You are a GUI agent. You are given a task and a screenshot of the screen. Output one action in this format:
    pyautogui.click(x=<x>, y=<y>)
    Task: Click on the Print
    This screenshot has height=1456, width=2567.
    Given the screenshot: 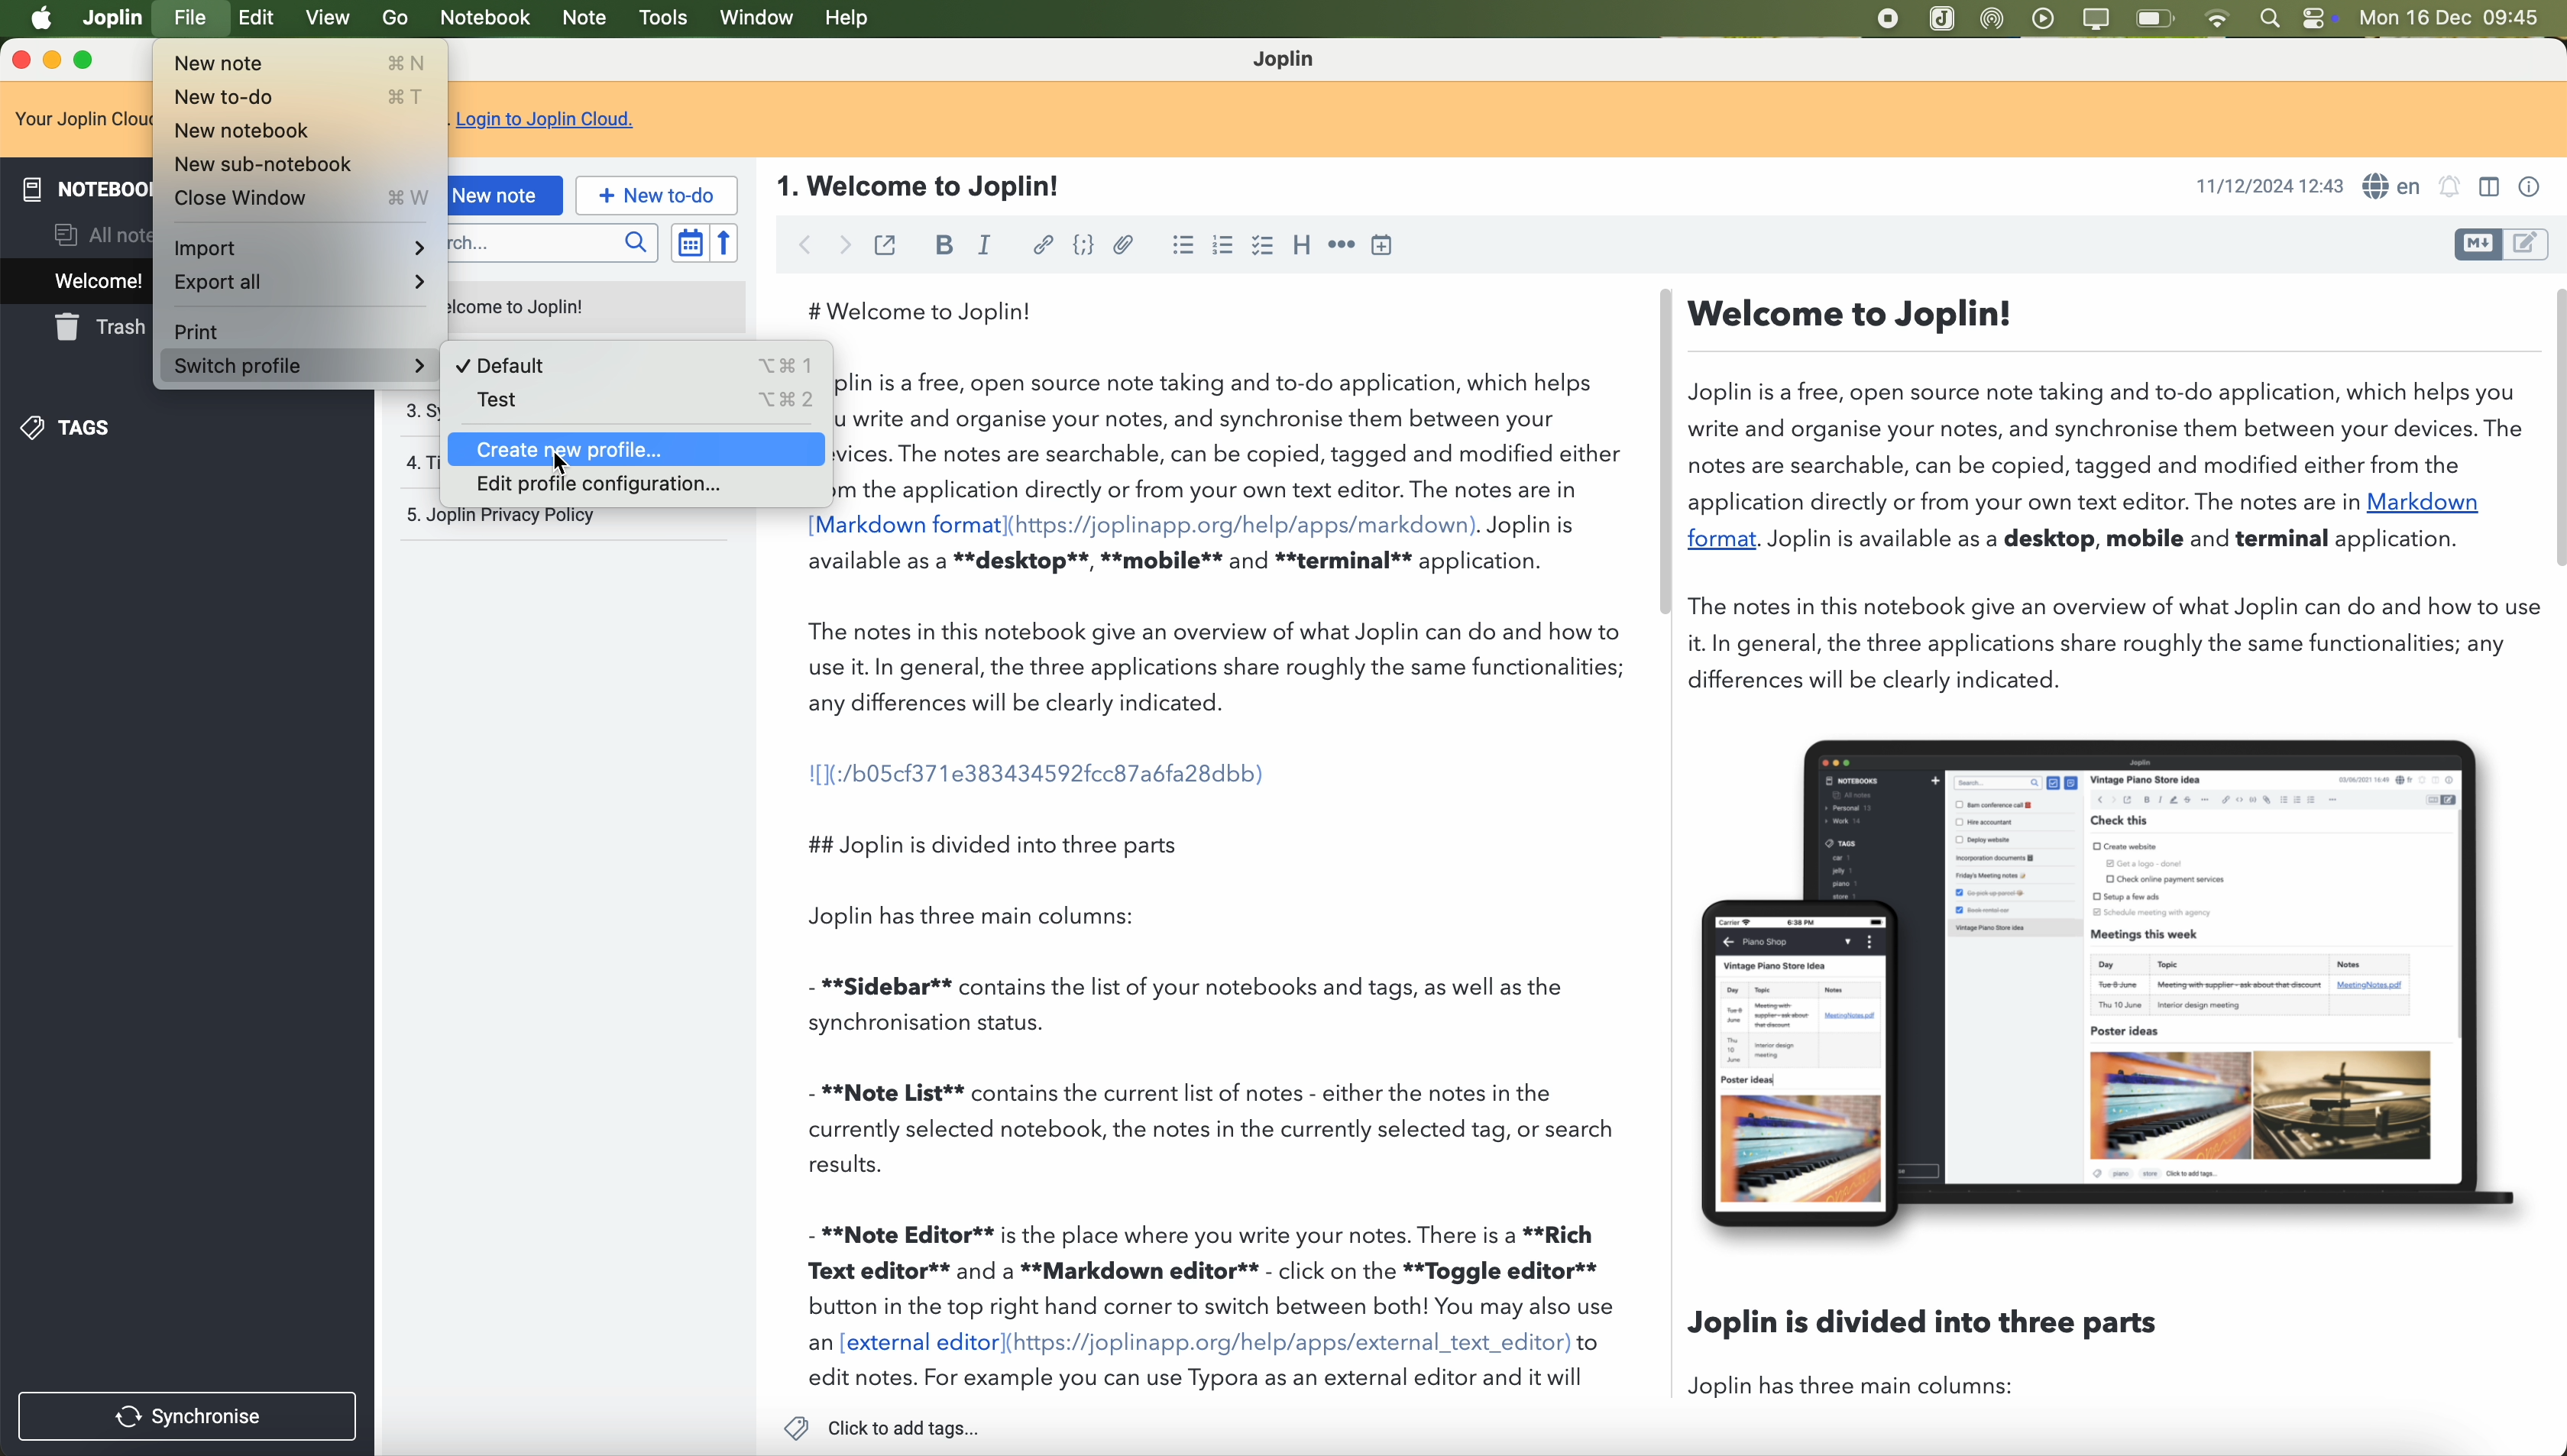 What is the action you would take?
    pyautogui.click(x=297, y=328)
    